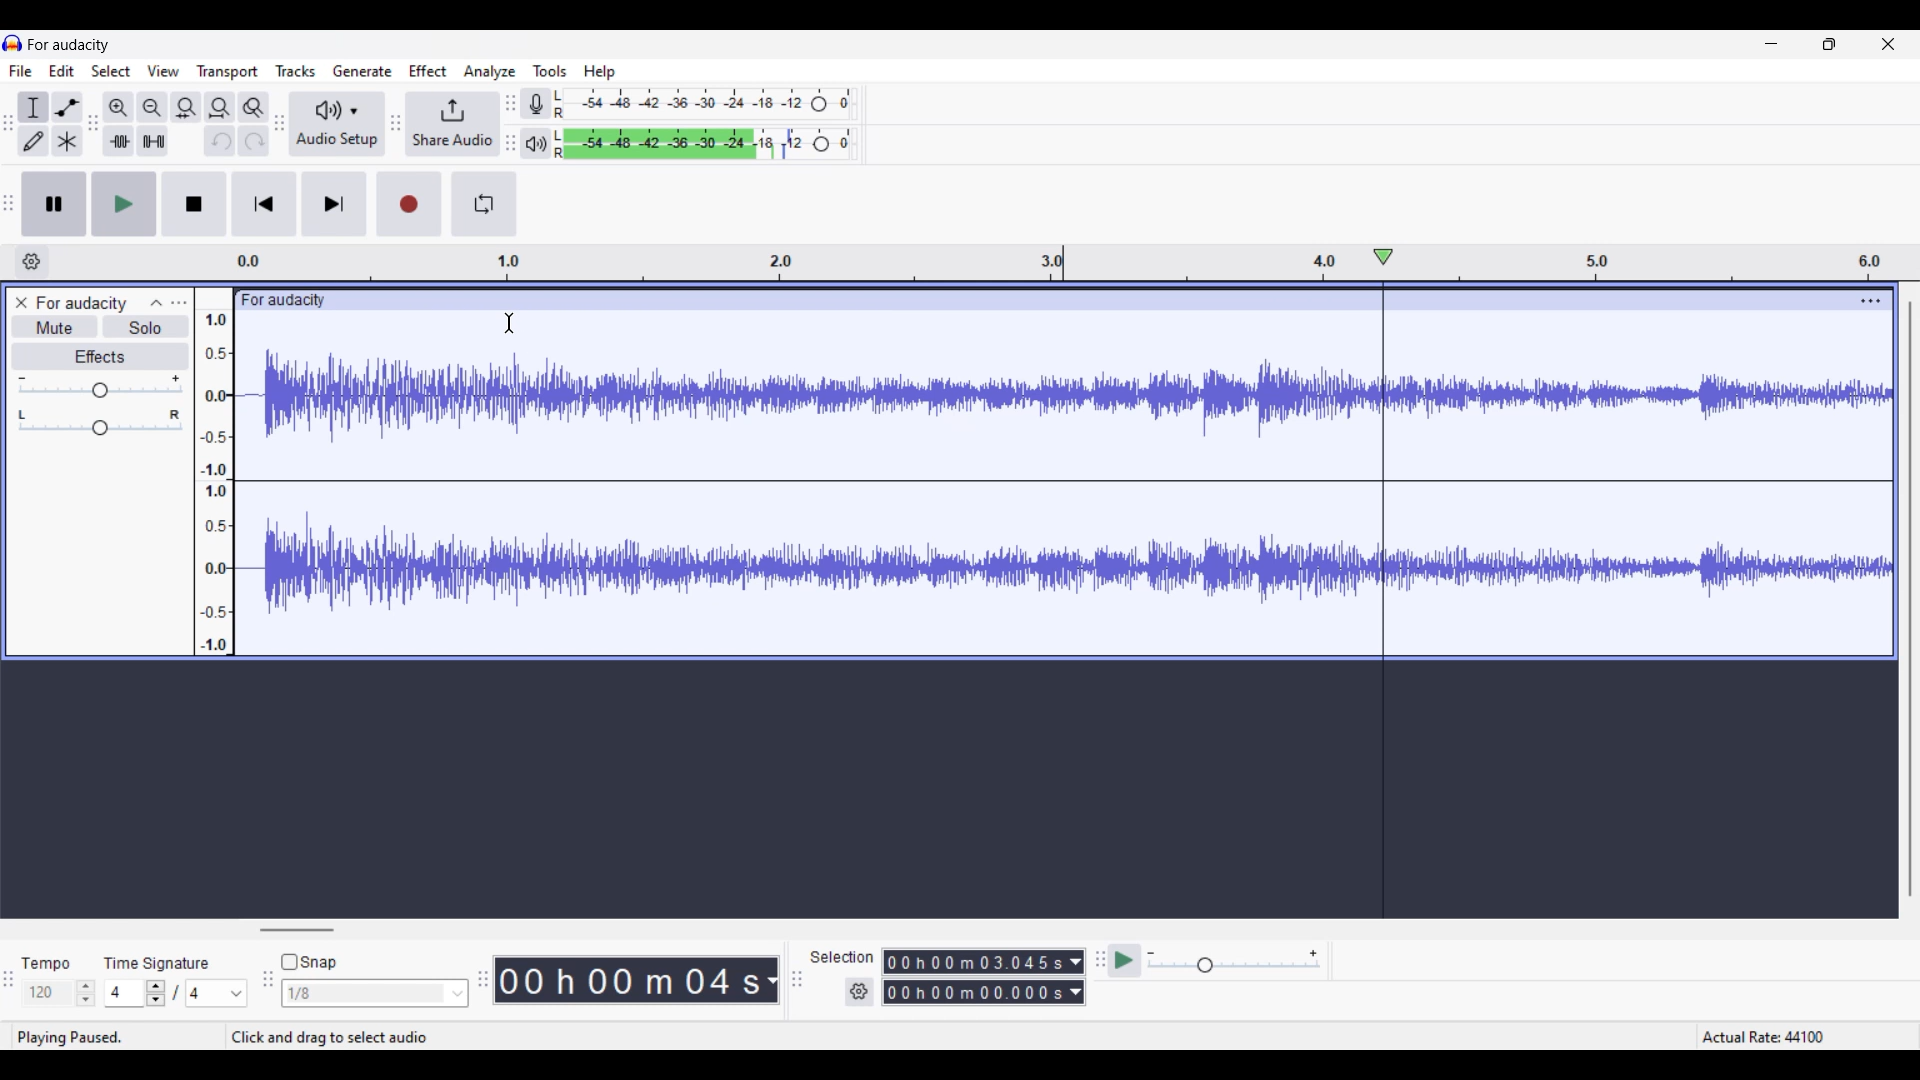  Describe the element at coordinates (427, 71) in the screenshot. I see `Effect menu` at that location.